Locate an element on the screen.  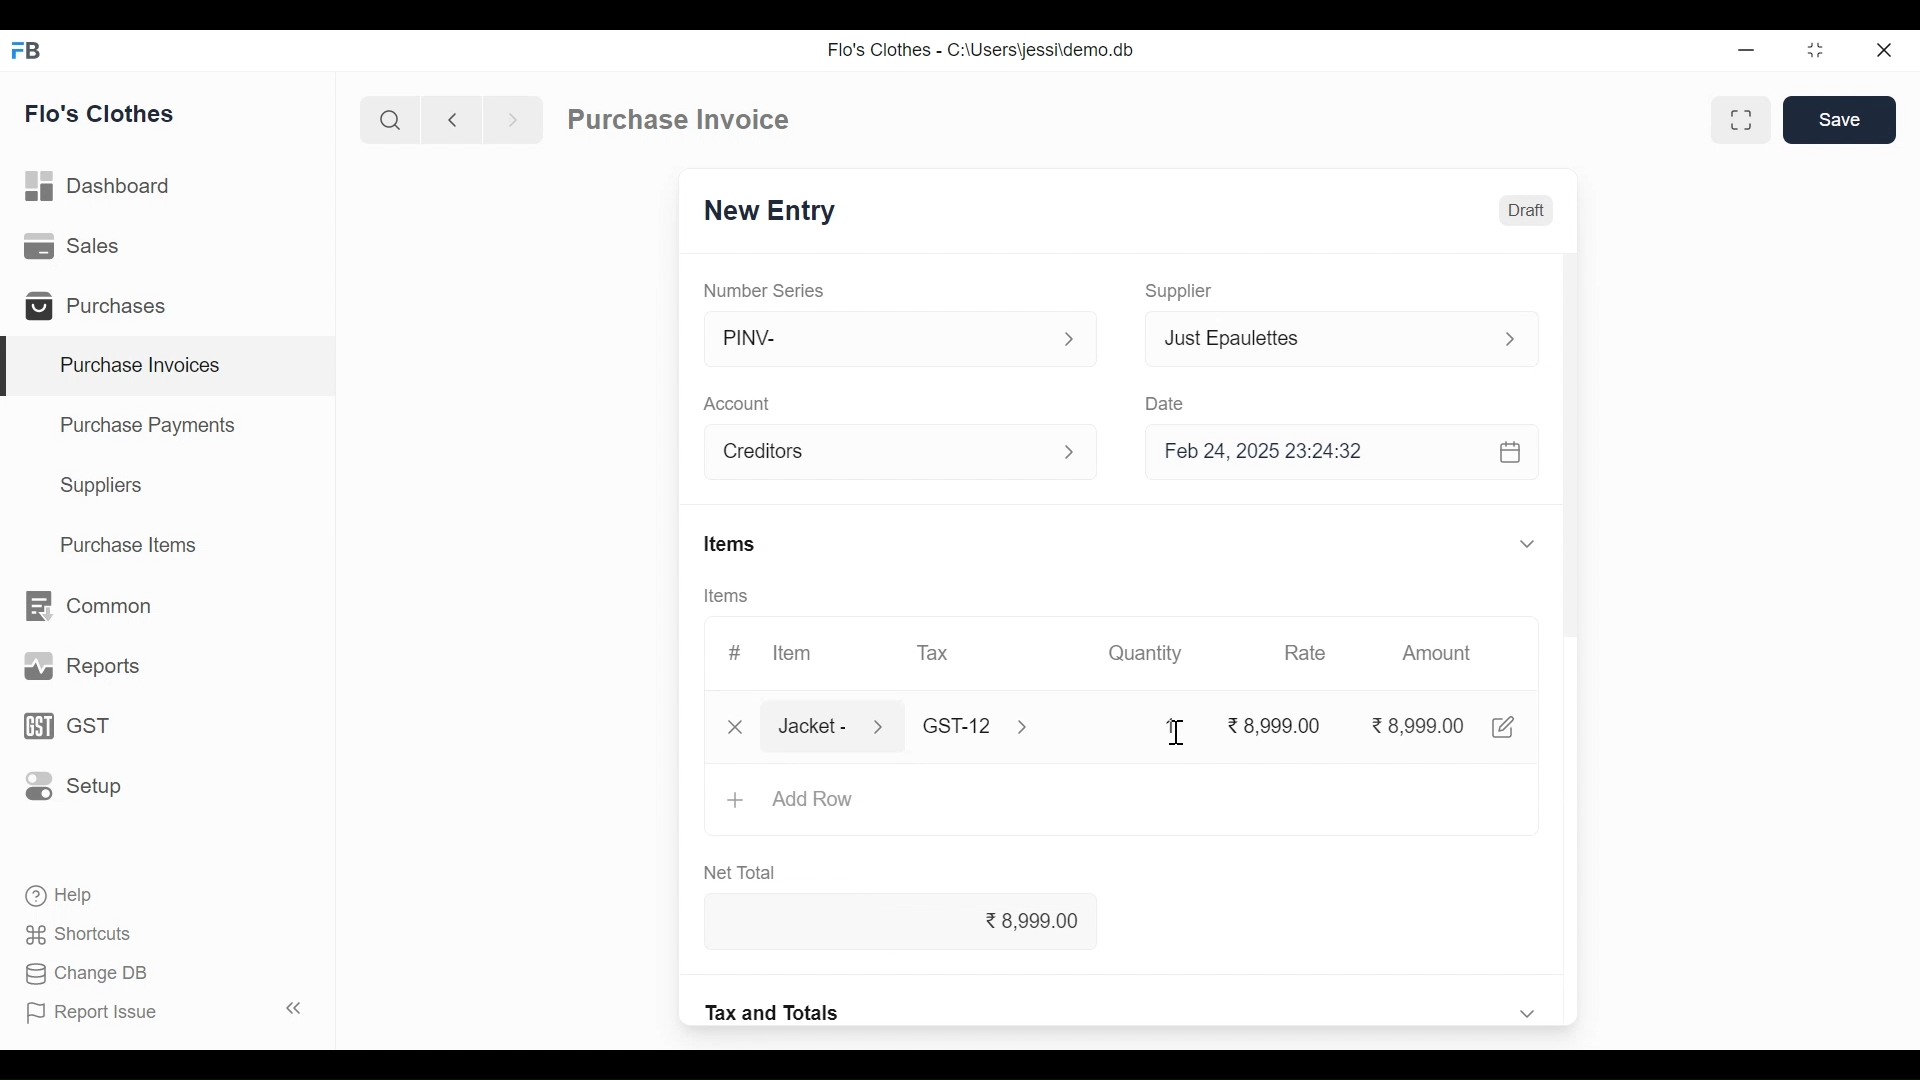
8,999.00 is located at coordinates (1275, 726).